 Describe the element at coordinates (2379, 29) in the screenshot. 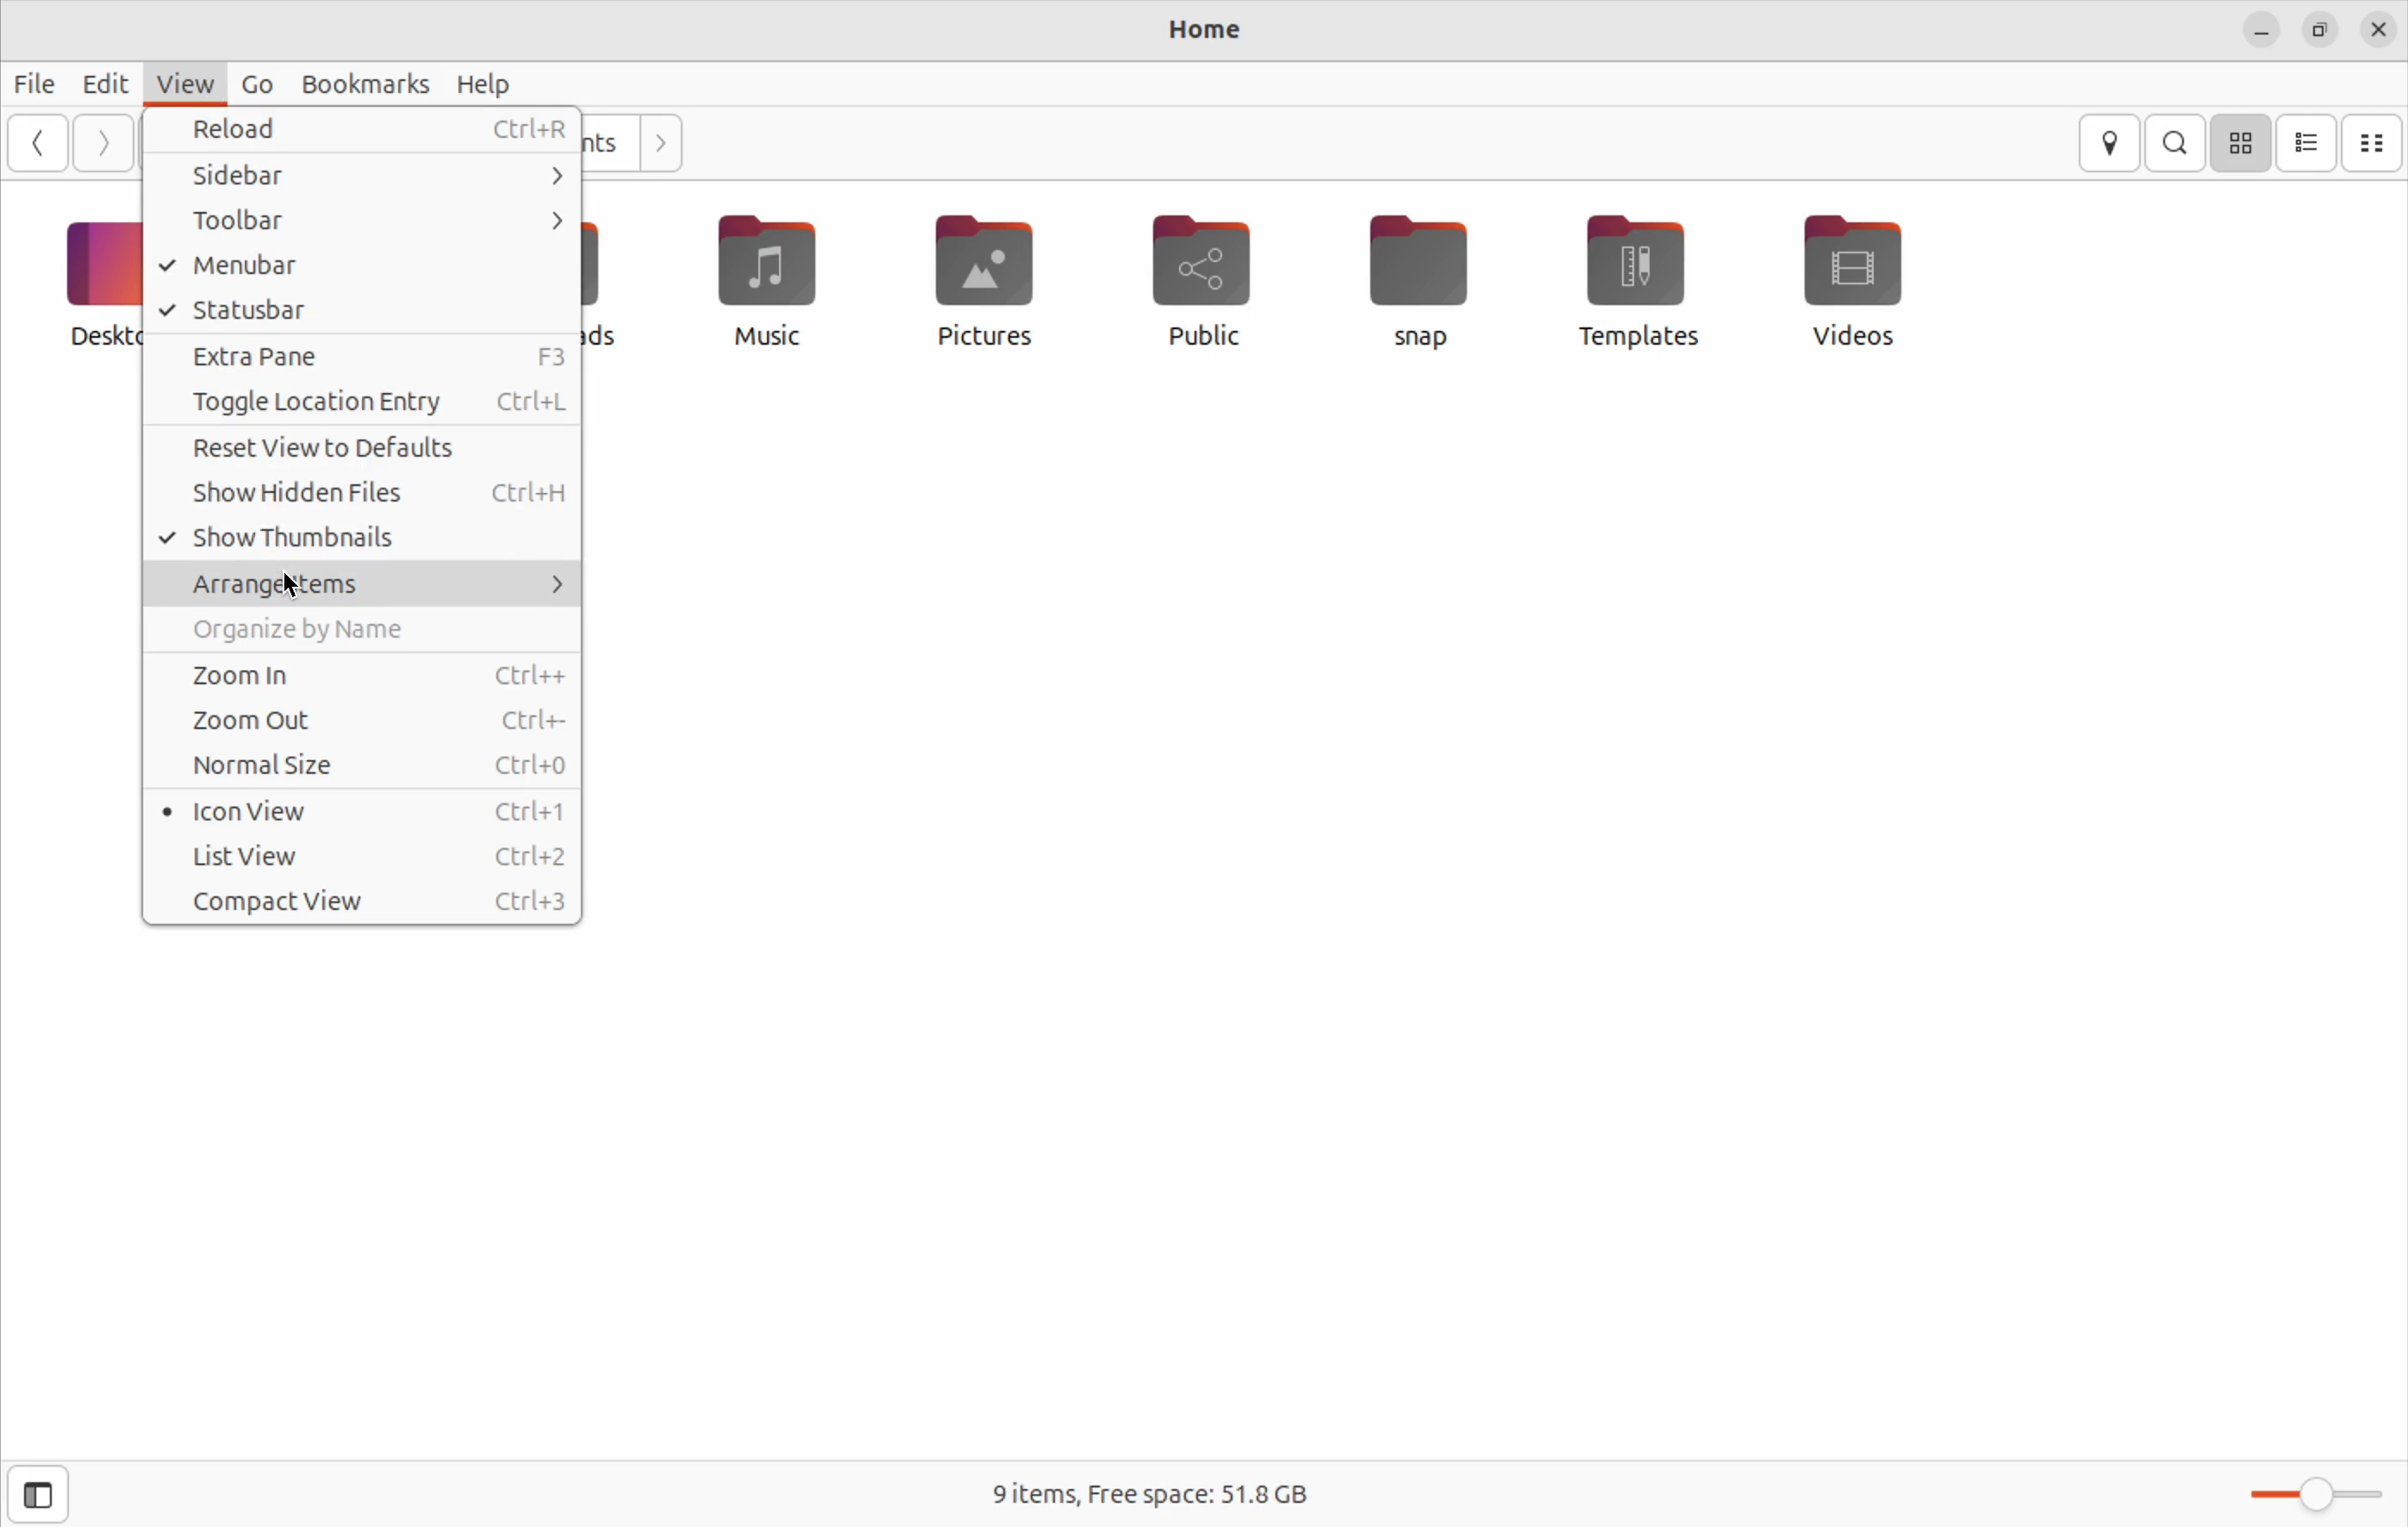

I see `close` at that location.